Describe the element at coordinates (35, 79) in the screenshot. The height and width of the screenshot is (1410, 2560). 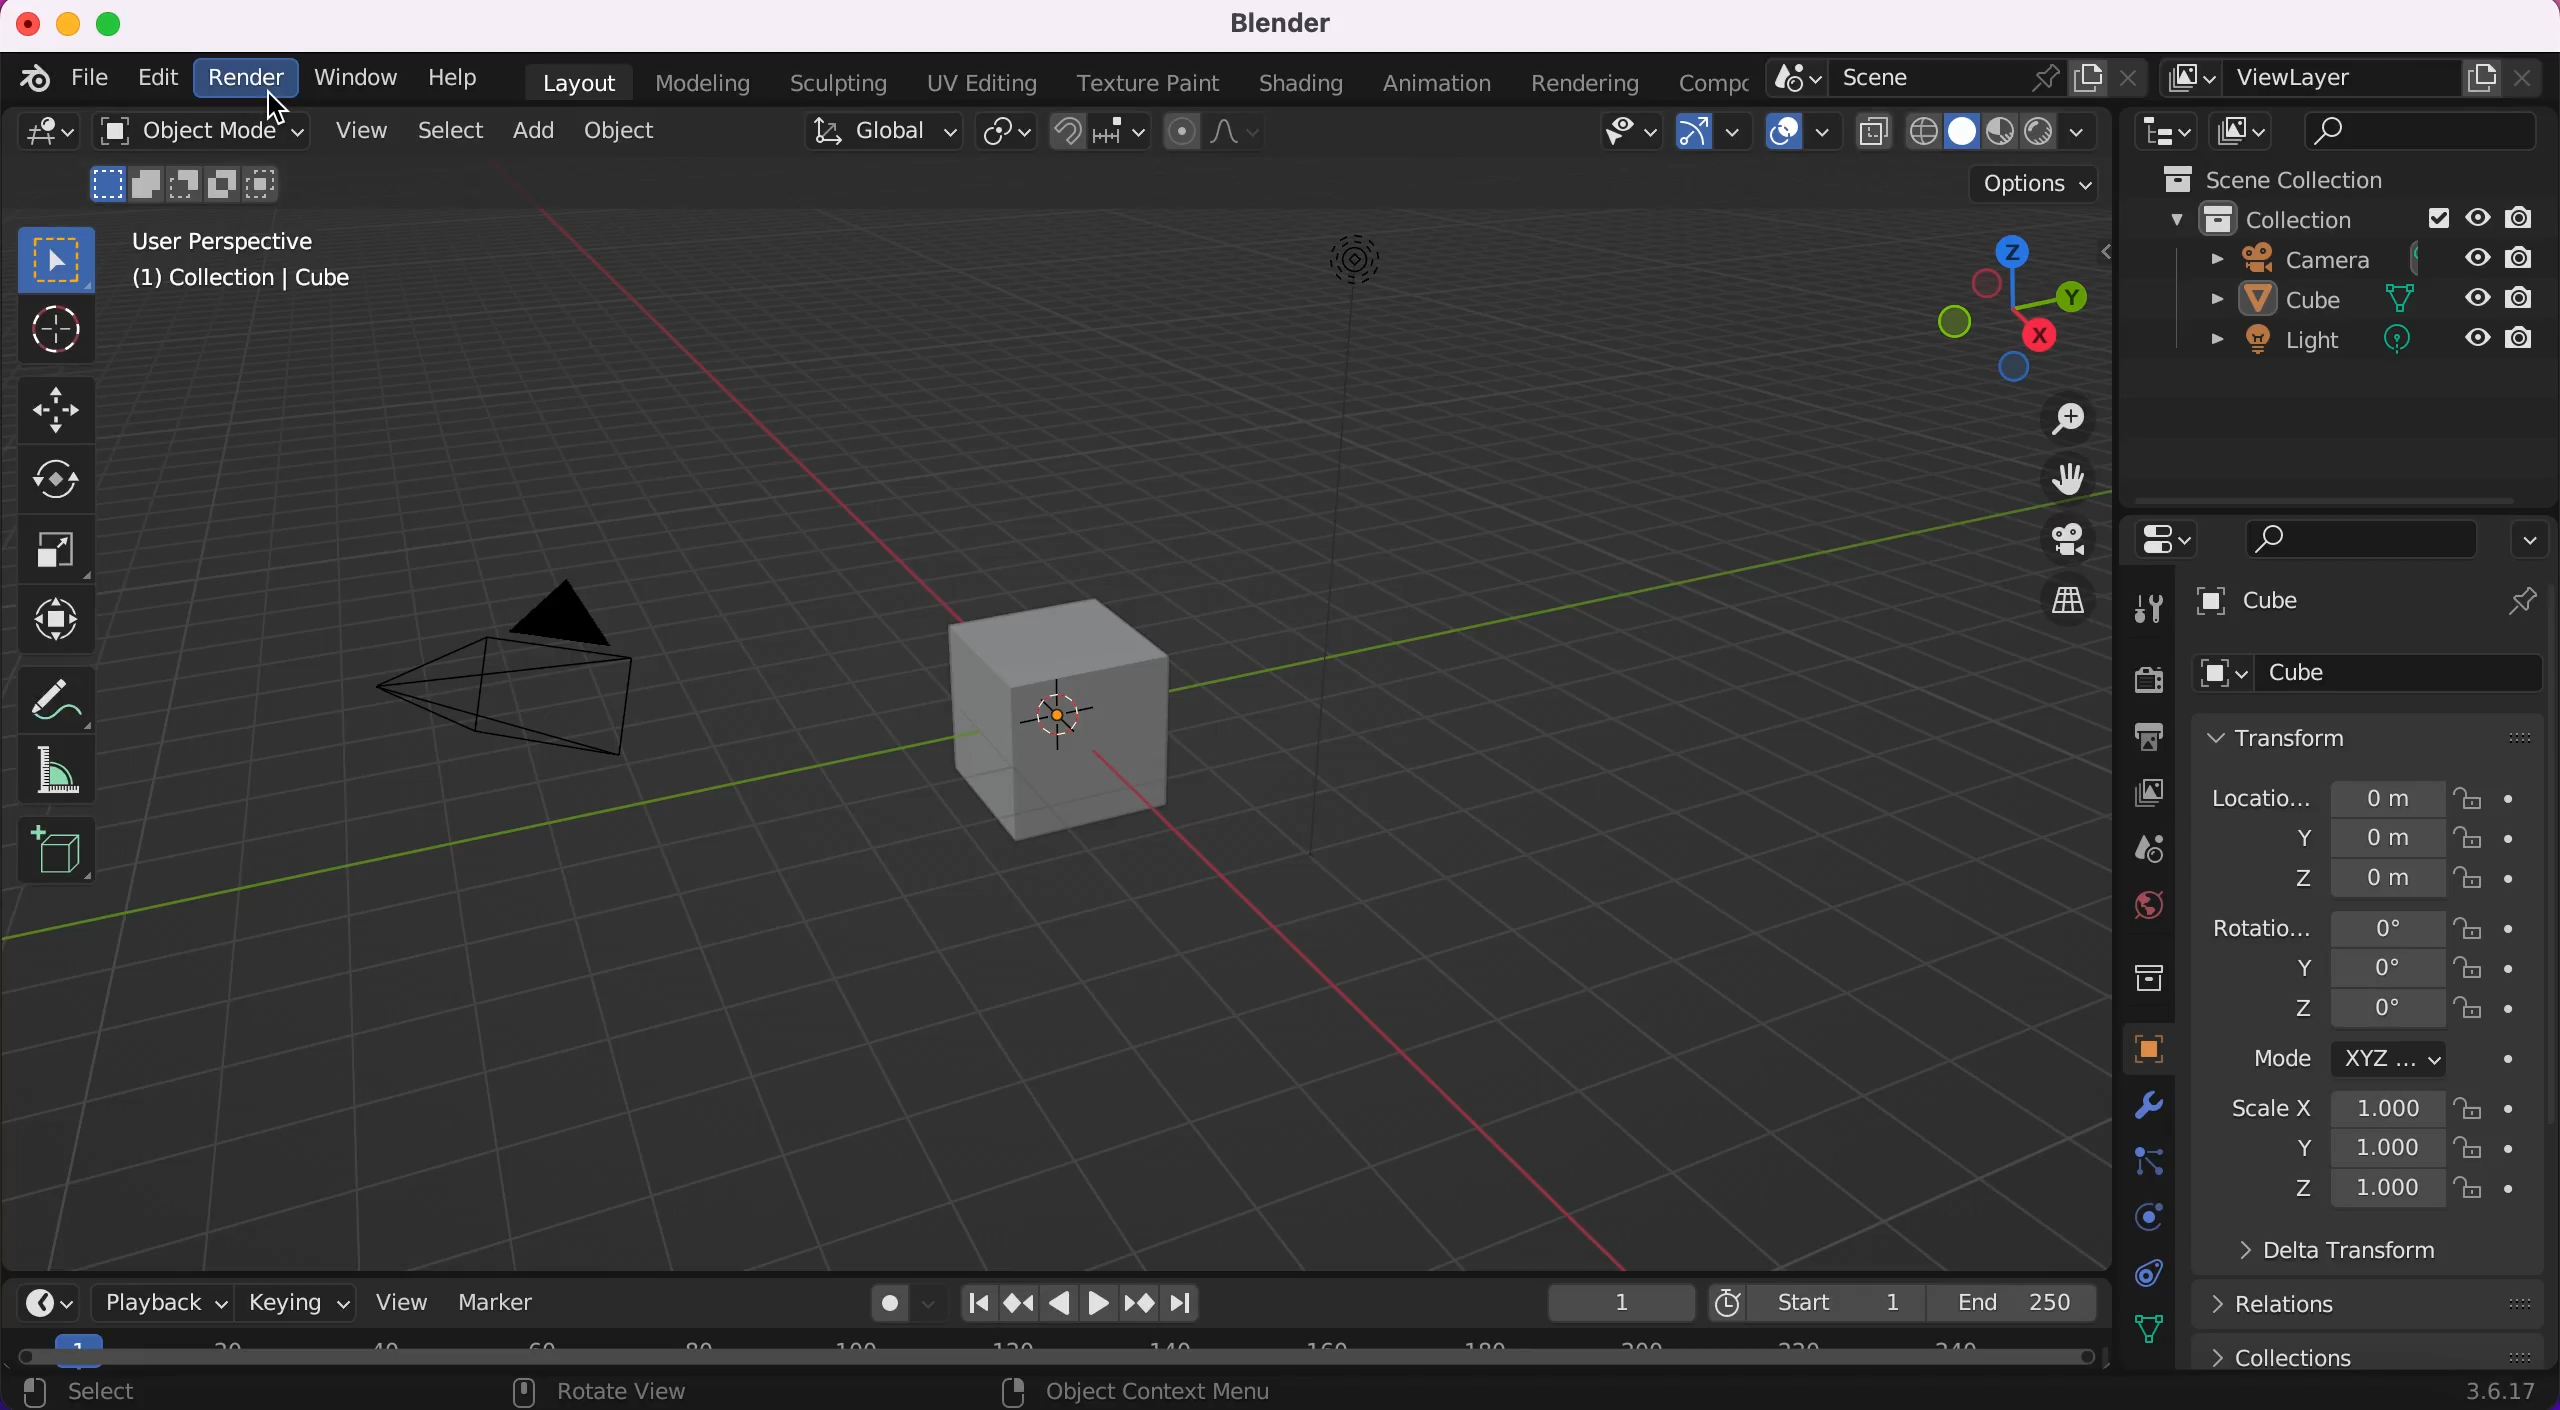
I see `blender logo` at that location.